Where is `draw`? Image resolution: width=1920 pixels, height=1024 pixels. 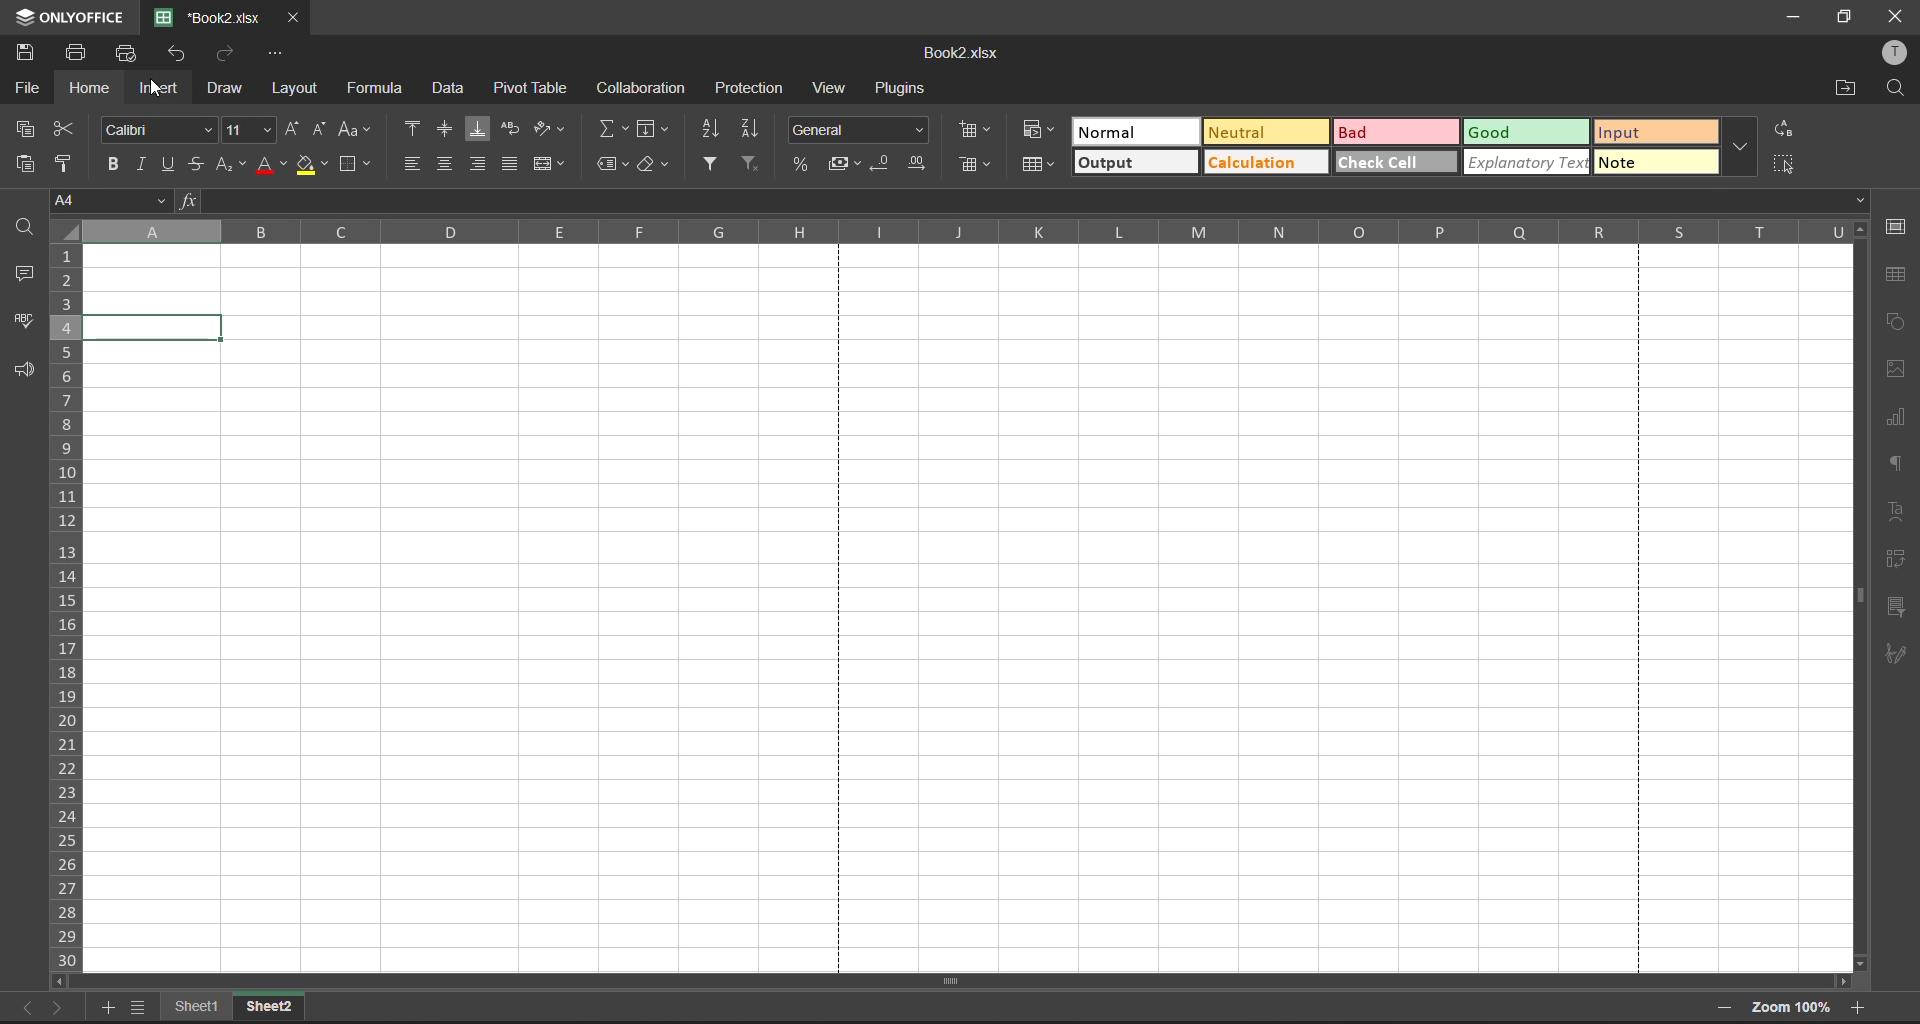 draw is located at coordinates (226, 91).